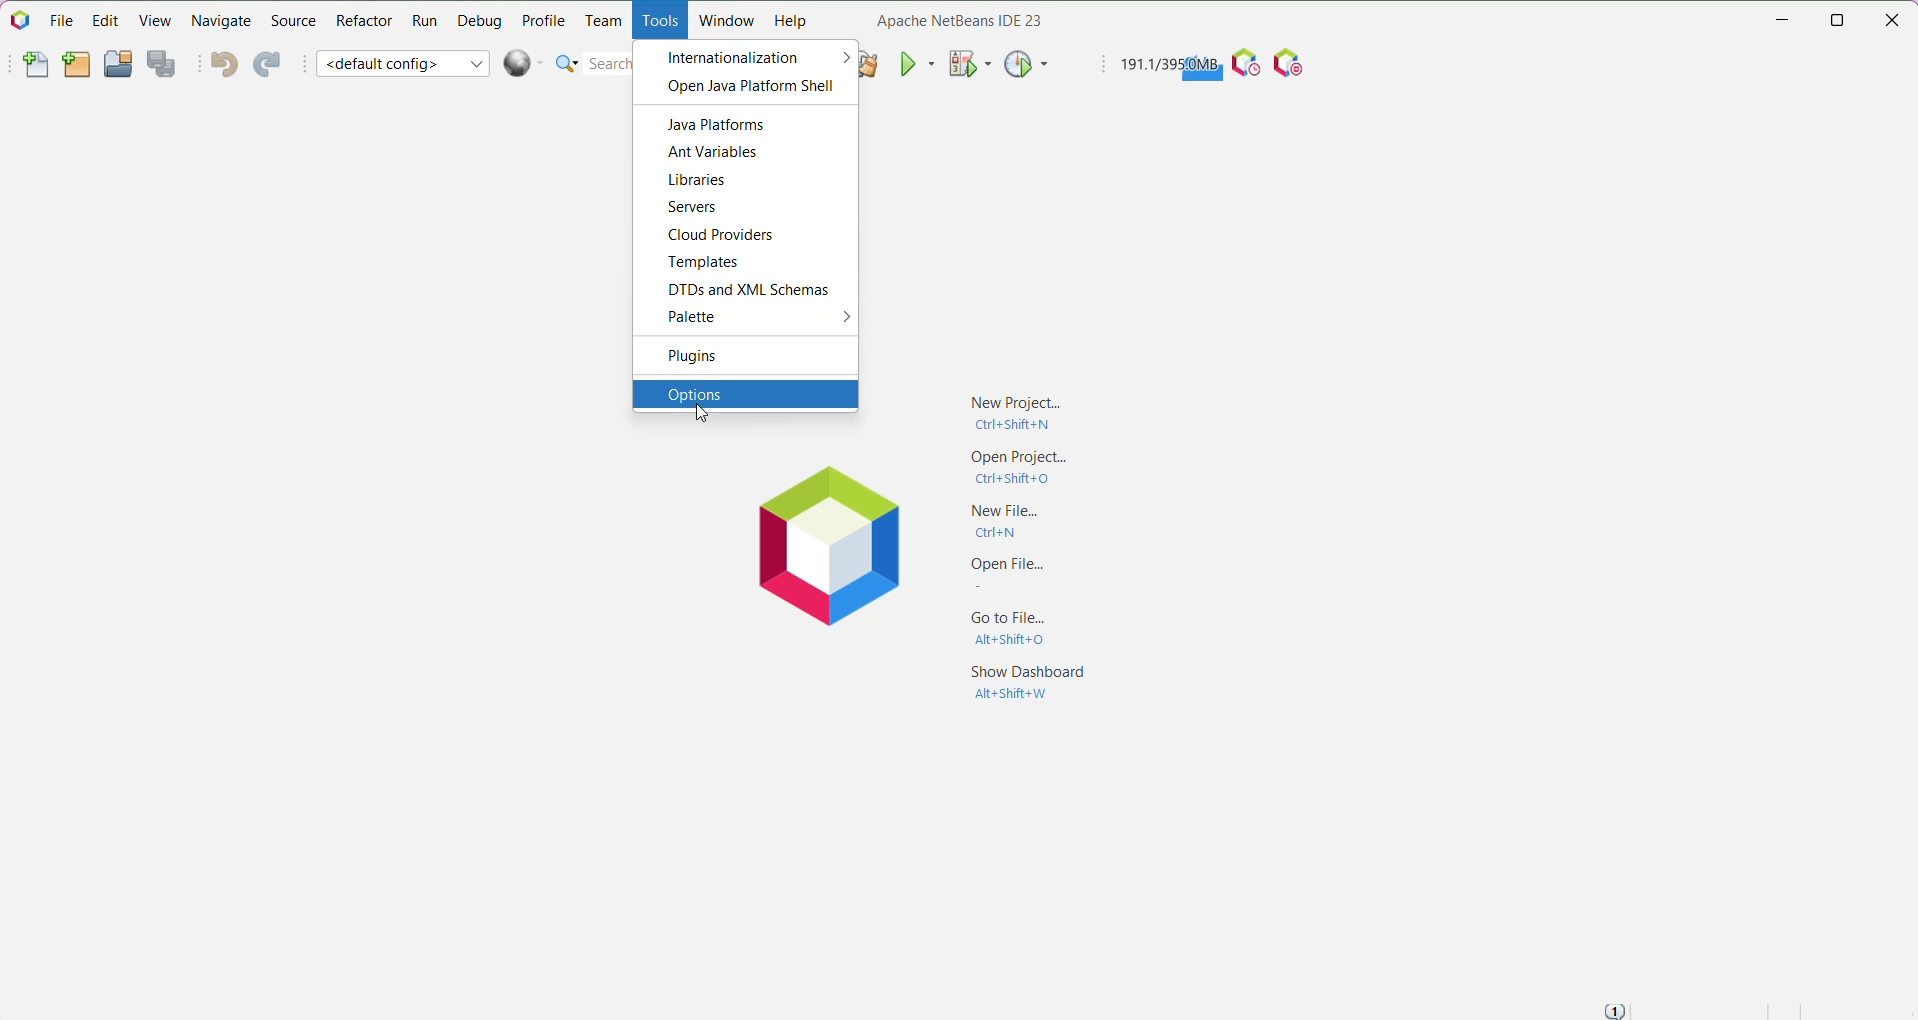 The image size is (1918, 1020). Describe the element at coordinates (727, 23) in the screenshot. I see `Window` at that location.